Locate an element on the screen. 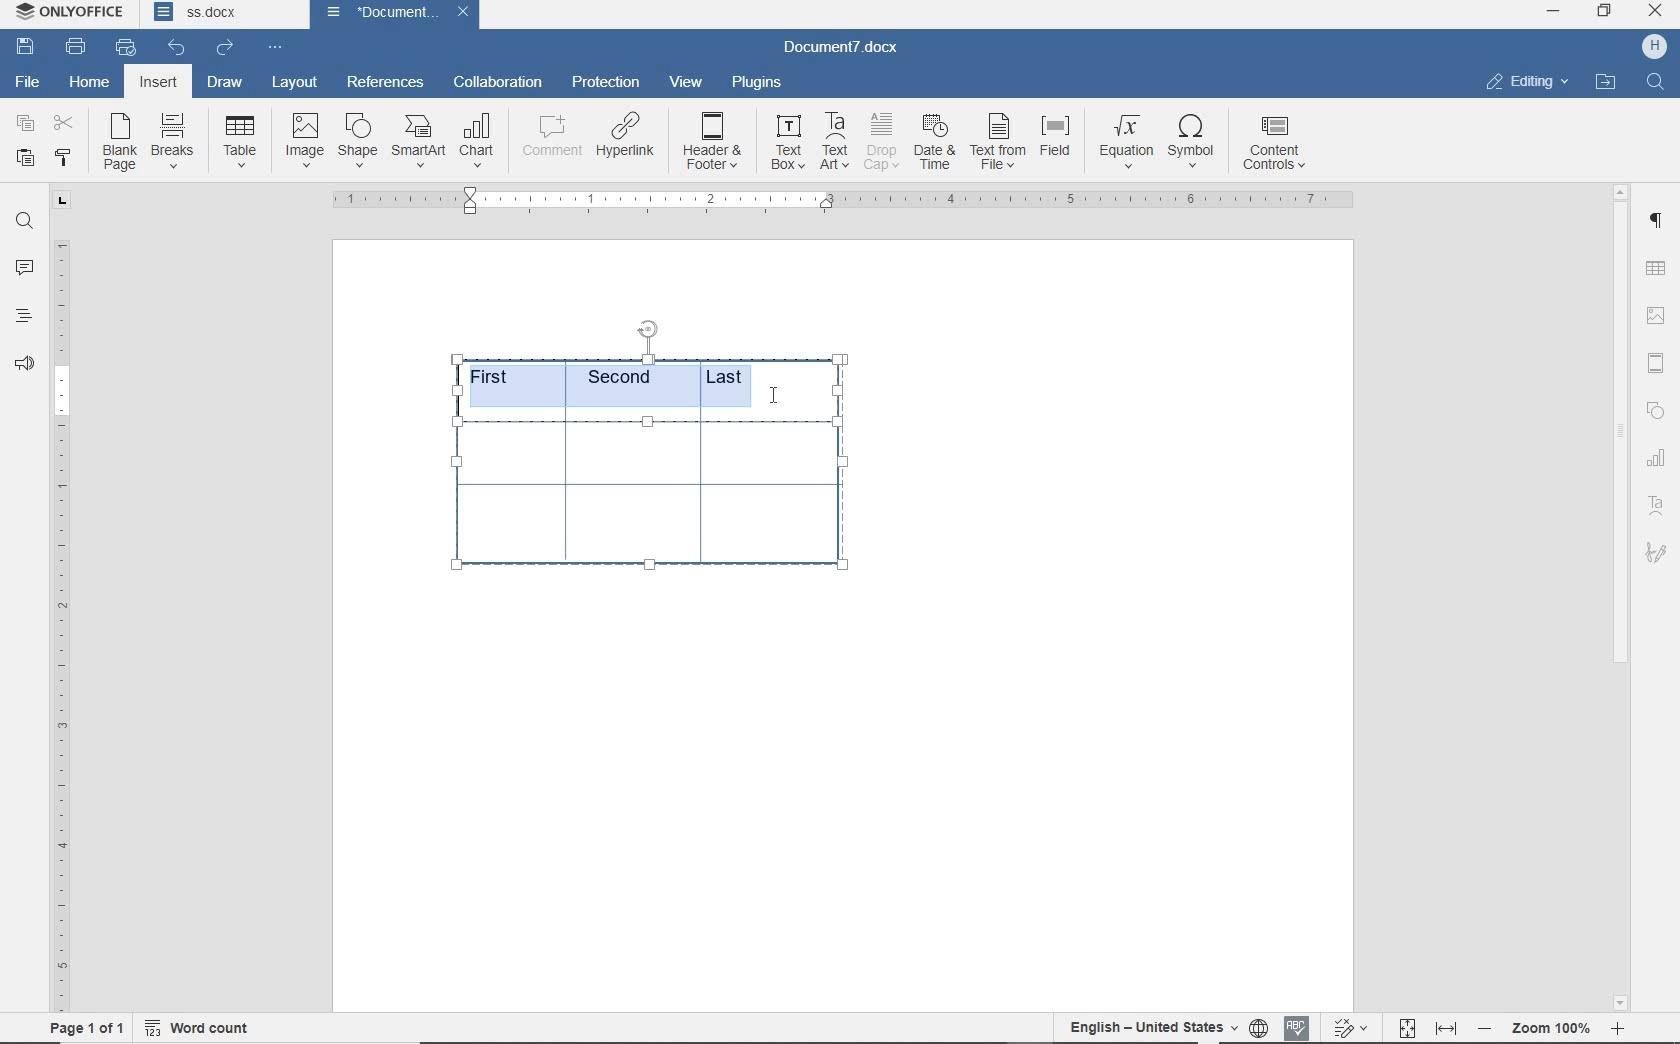 The width and height of the screenshot is (1680, 1044). word count is located at coordinates (200, 1024).